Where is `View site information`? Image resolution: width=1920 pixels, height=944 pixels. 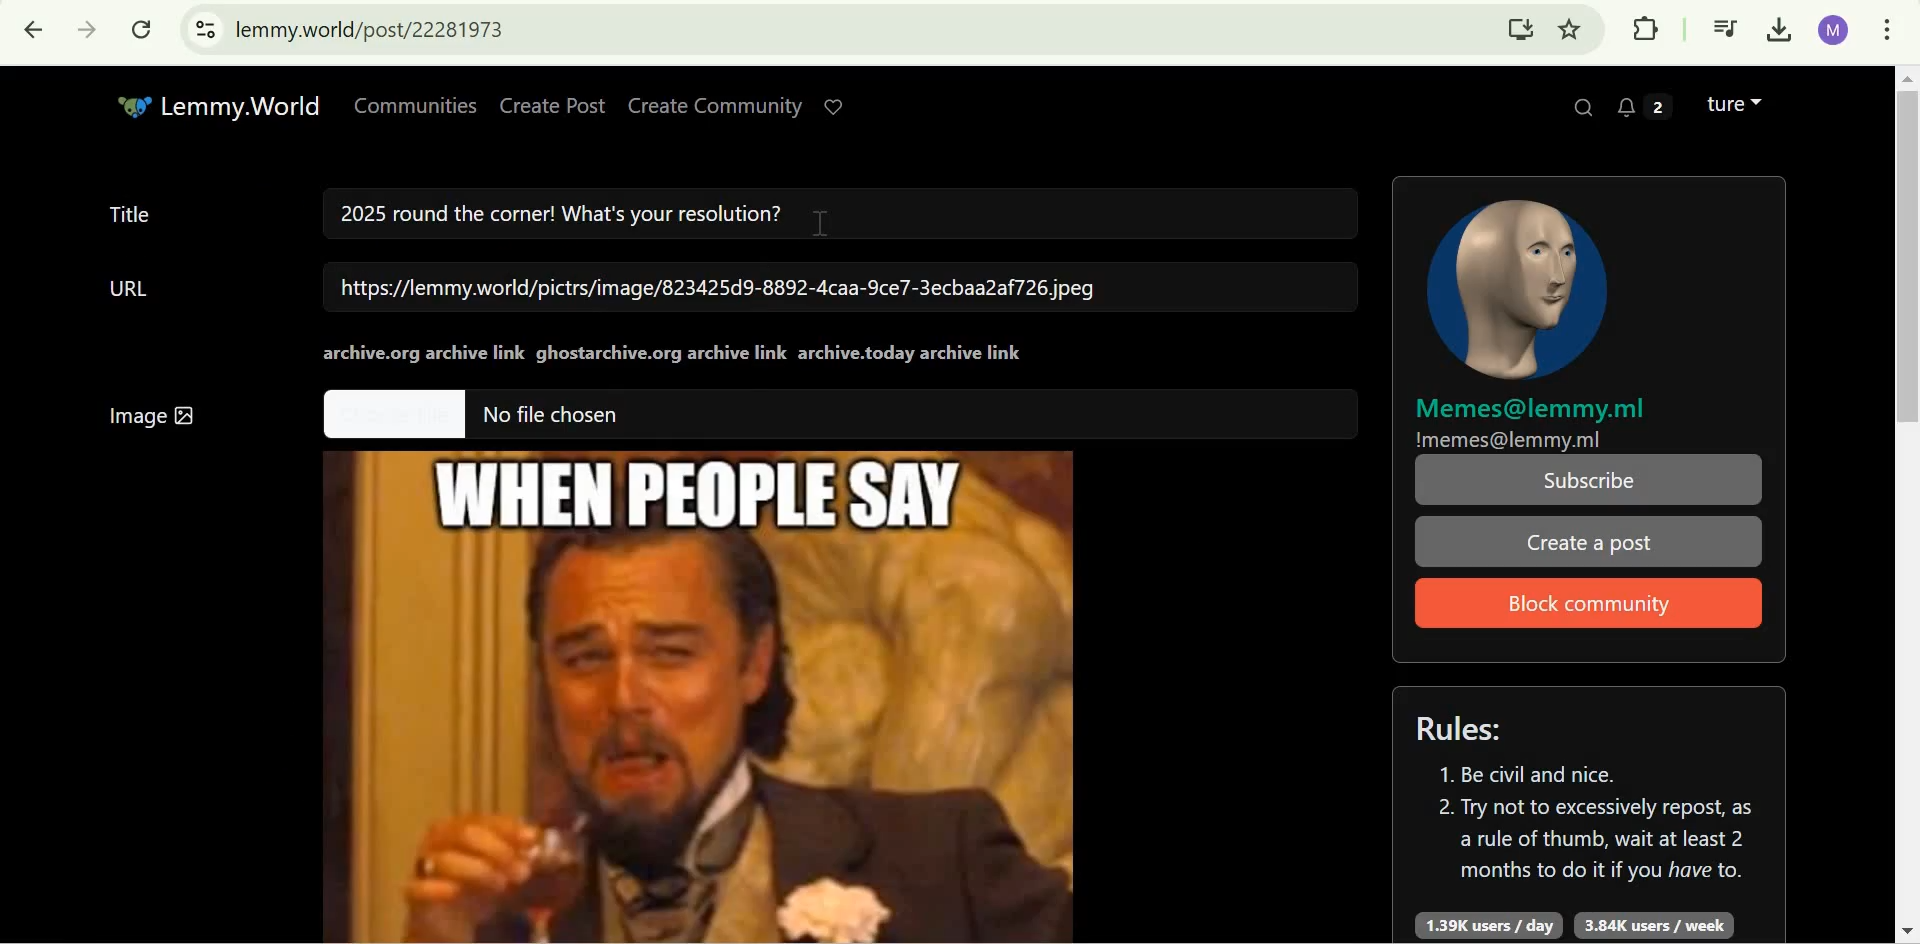
View site information is located at coordinates (205, 30).